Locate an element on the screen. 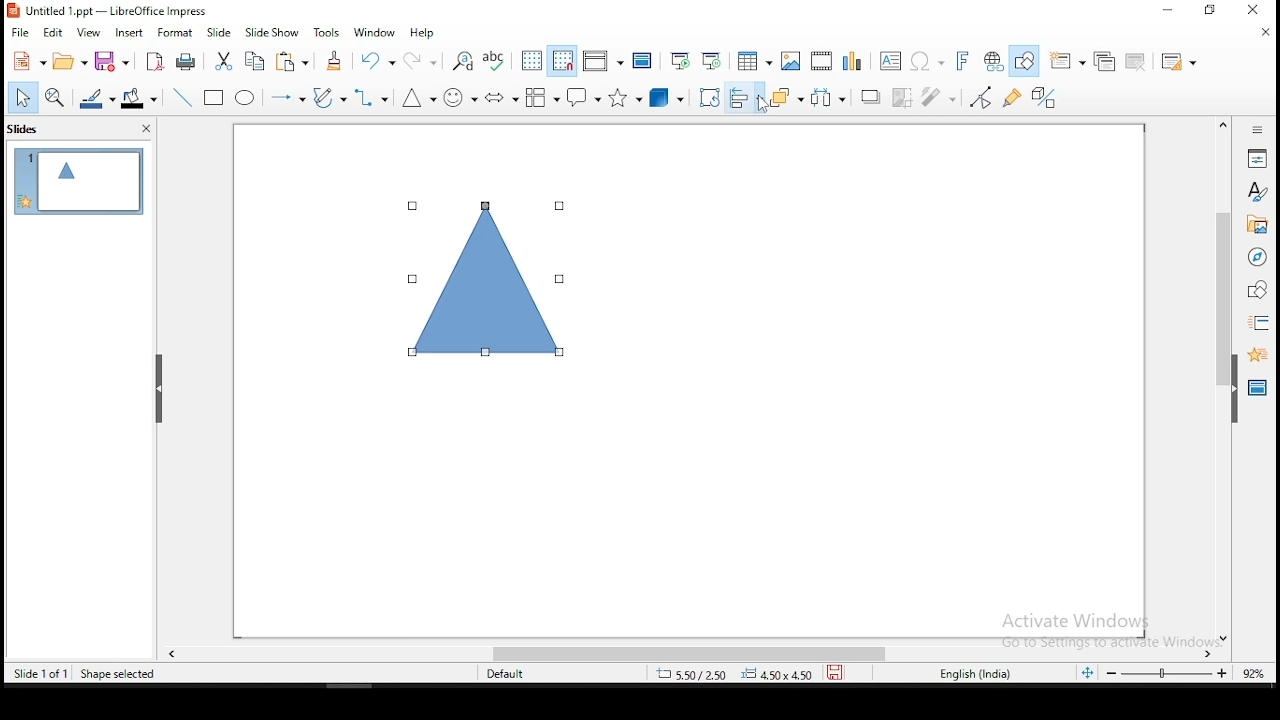  slide is located at coordinates (78, 180).